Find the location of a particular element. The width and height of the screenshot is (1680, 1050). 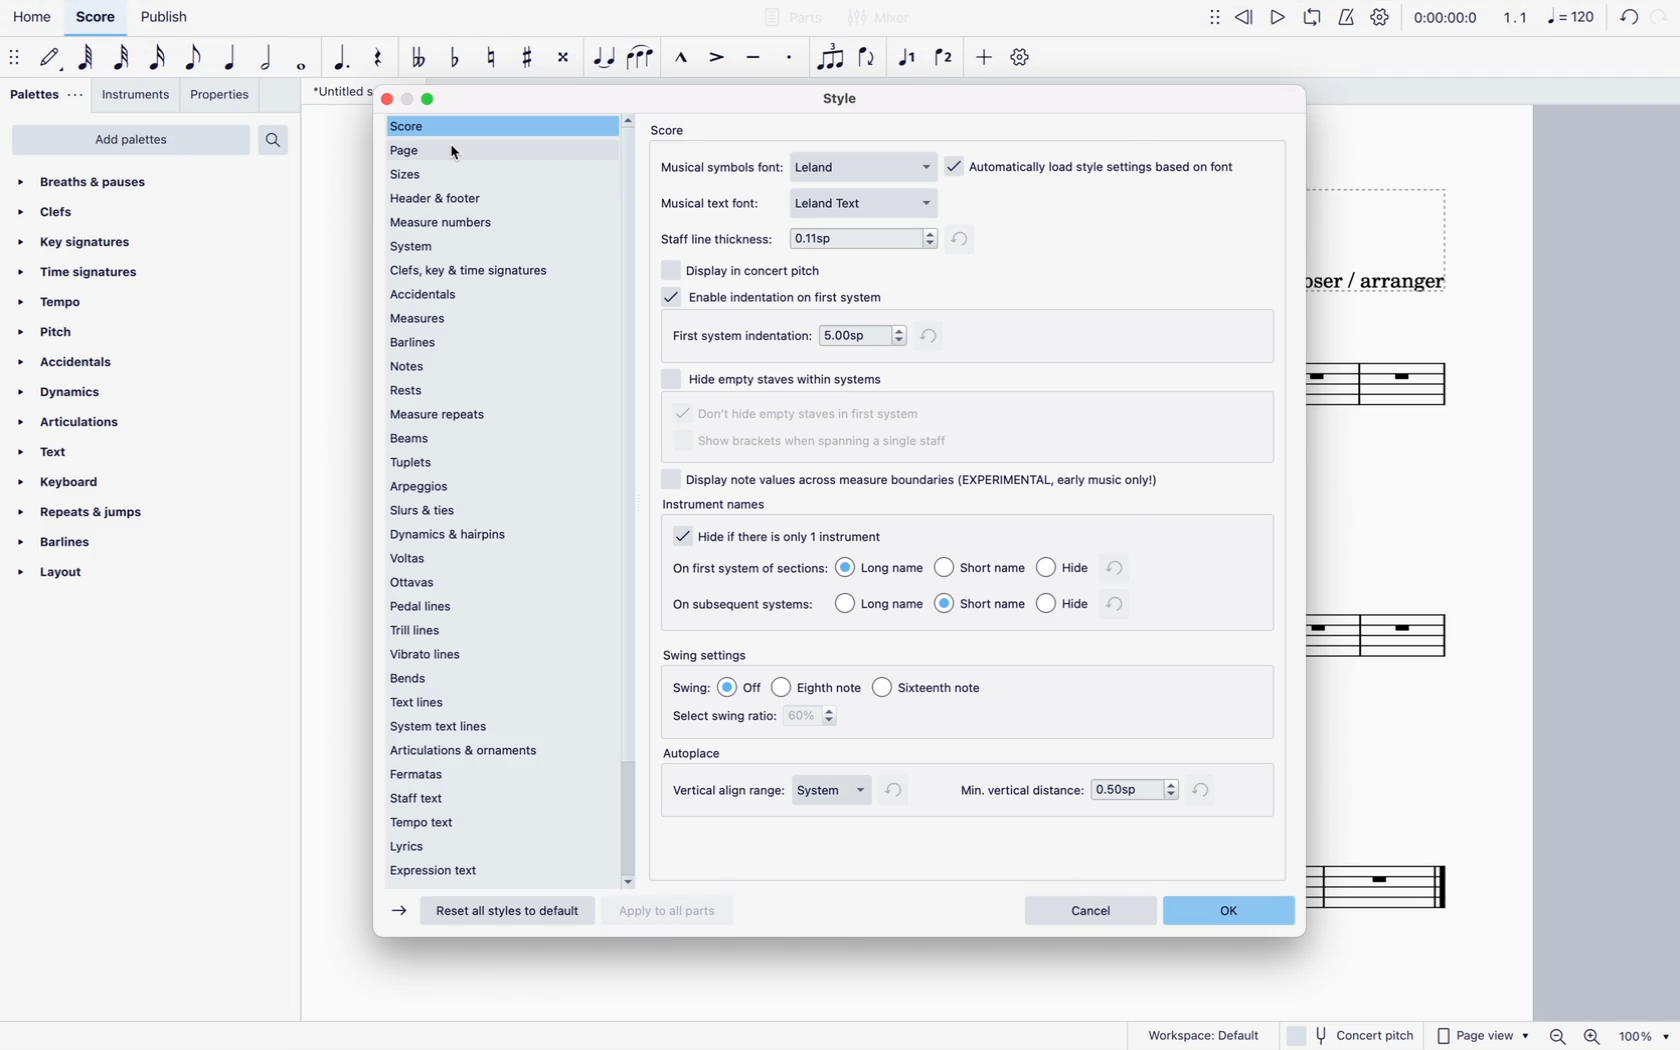

cancel is located at coordinates (1089, 910).